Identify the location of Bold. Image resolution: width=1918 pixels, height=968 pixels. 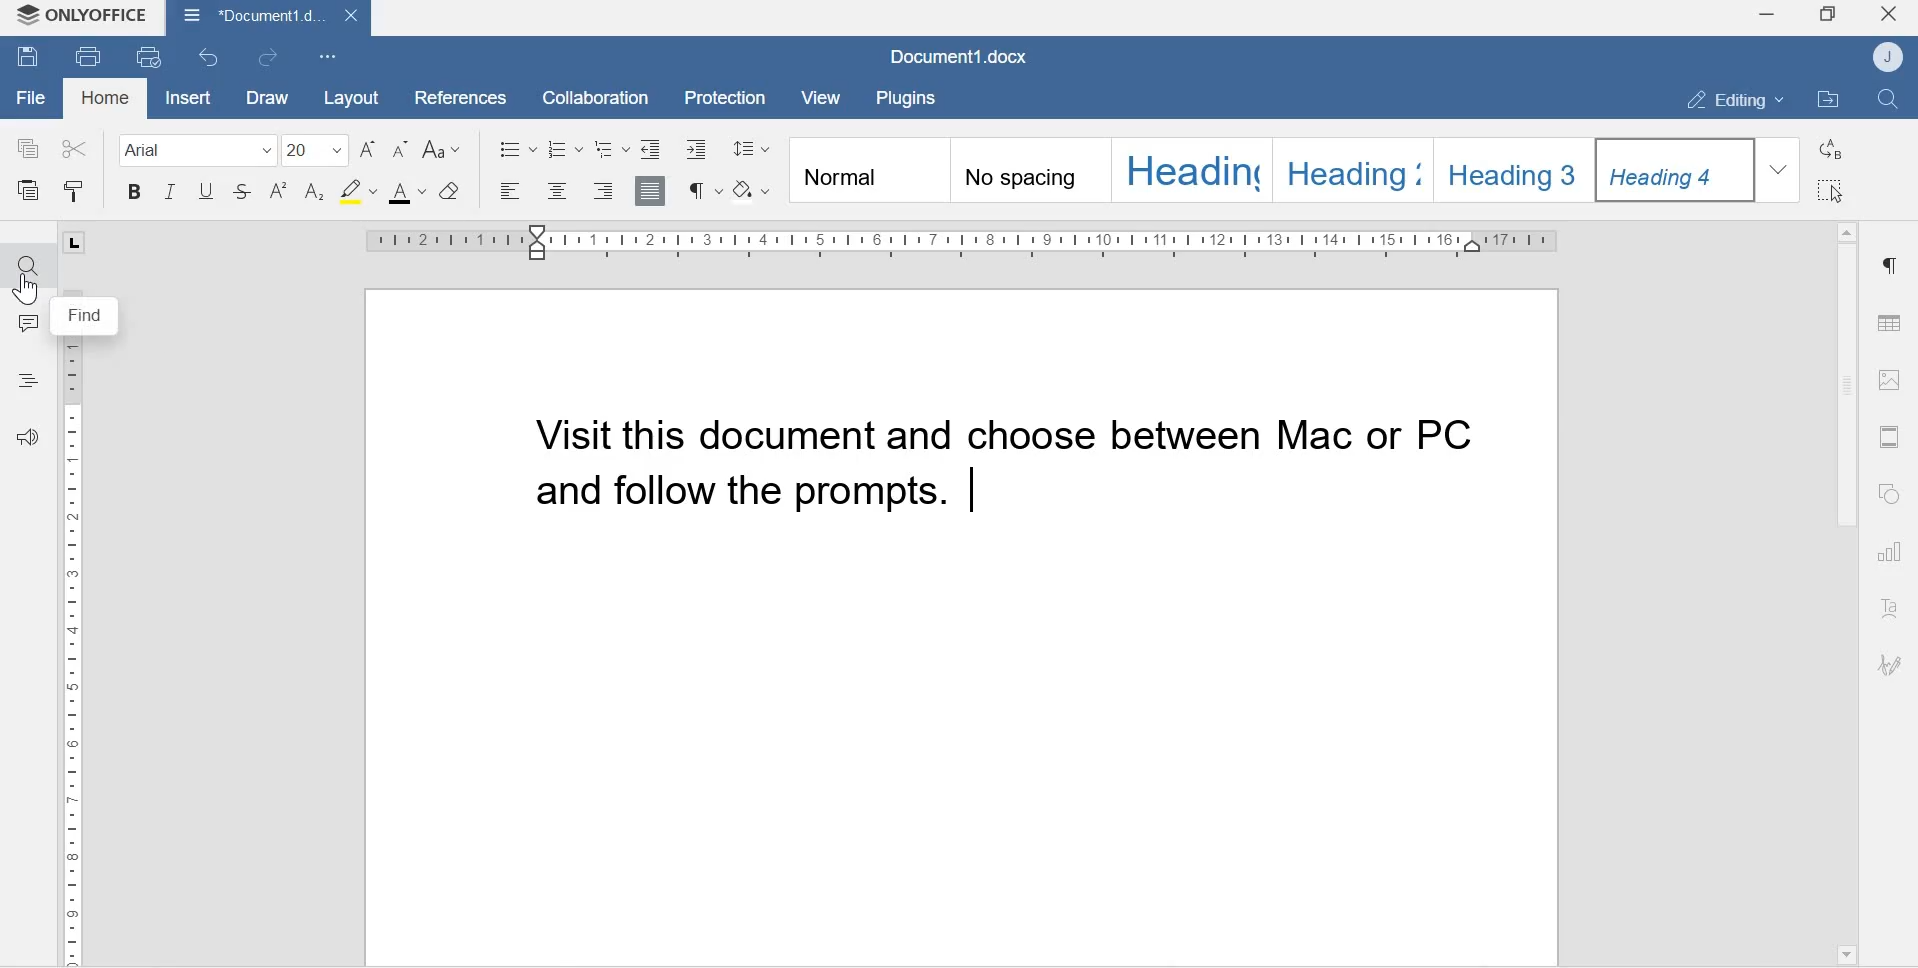
(134, 195).